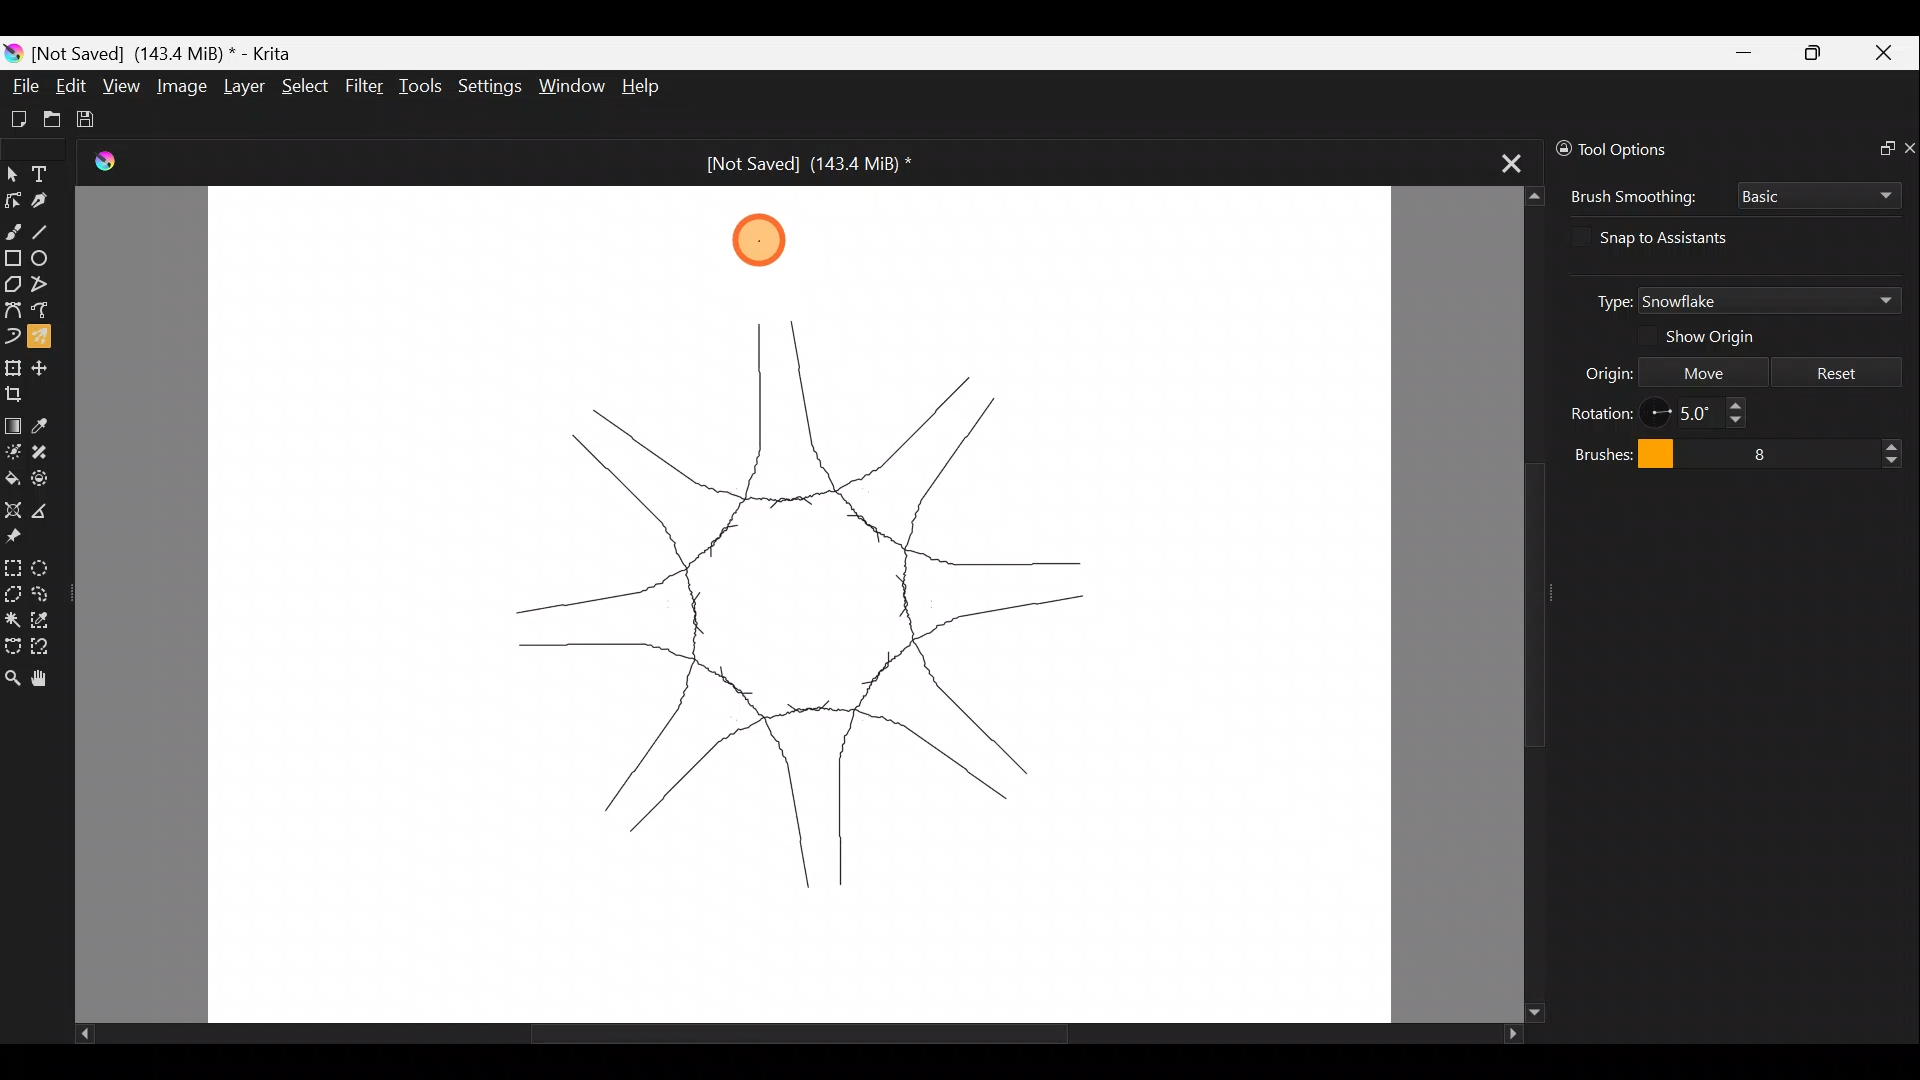 The width and height of the screenshot is (1920, 1080). Describe the element at coordinates (766, 1032) in the screenshot. I see `Scroll bar` at that location.